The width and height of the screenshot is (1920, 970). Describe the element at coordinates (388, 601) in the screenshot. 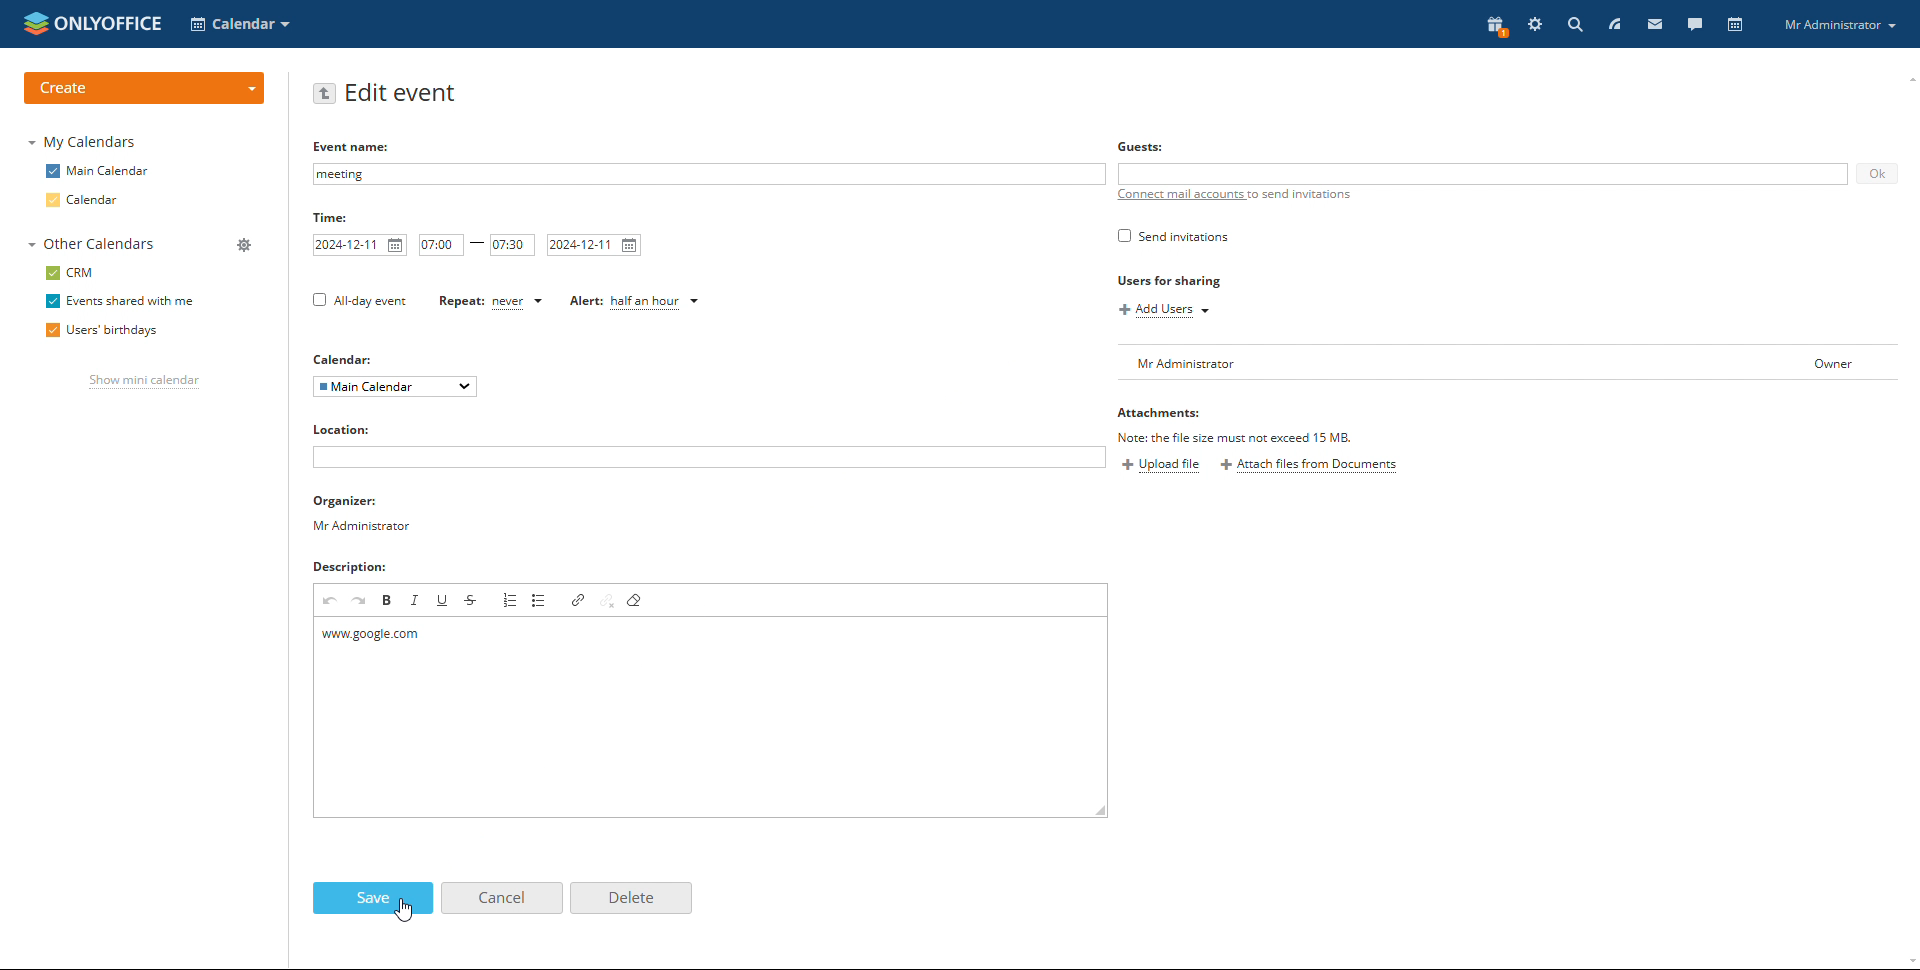

I see `bold` at that location.